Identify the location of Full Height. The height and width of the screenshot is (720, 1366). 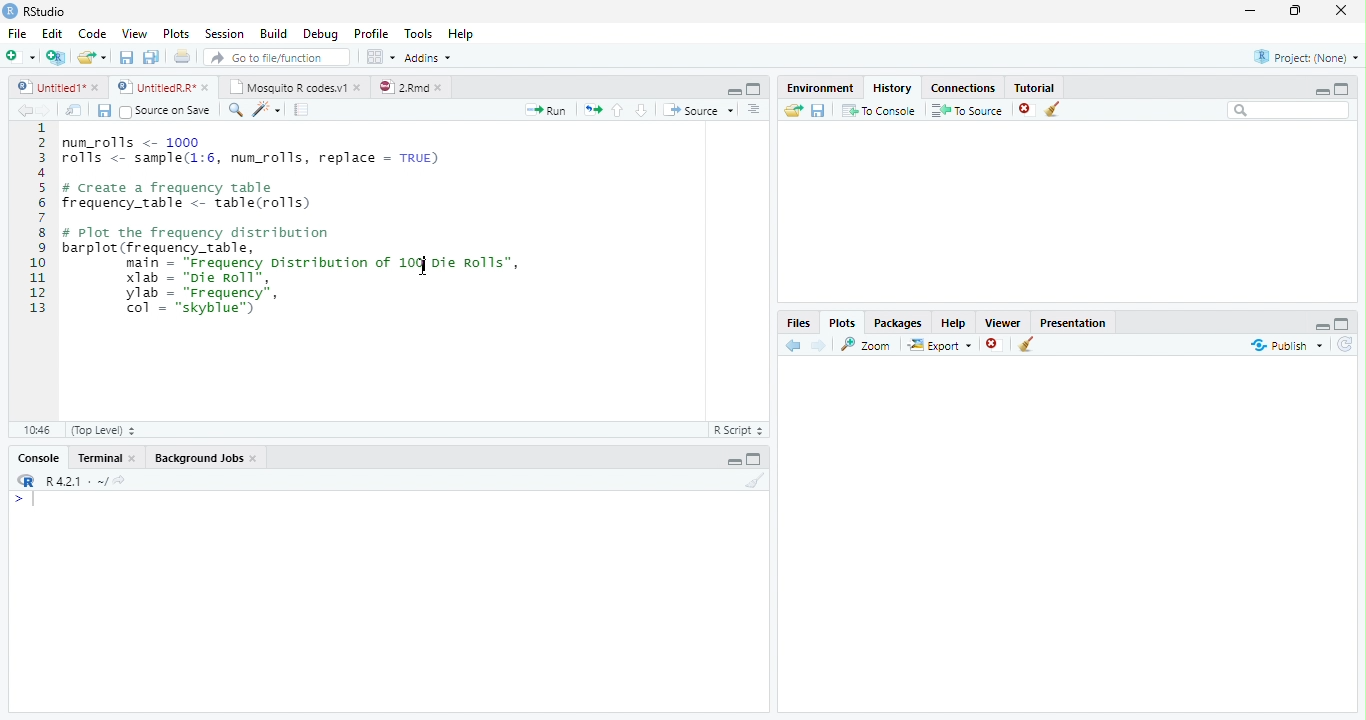
(1344, 324).